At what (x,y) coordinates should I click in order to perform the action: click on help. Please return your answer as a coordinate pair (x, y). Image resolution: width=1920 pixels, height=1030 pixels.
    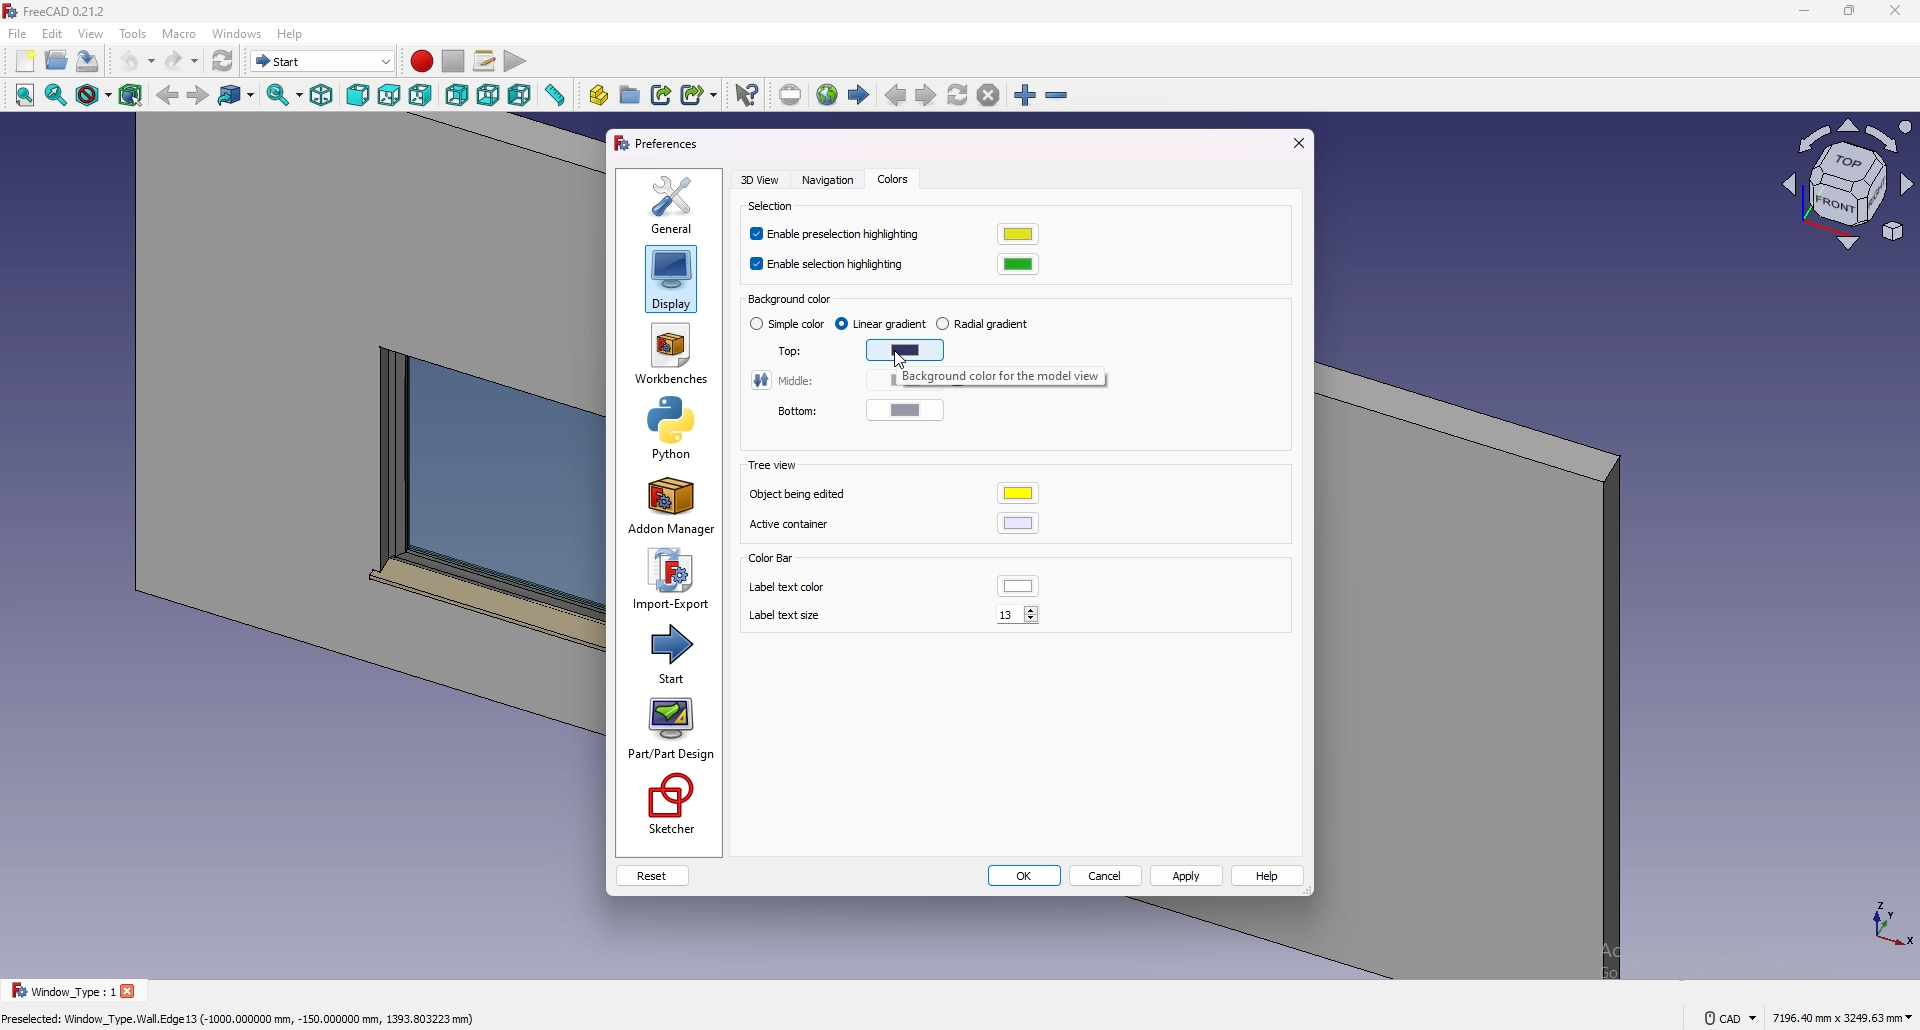
    Looking at the image, I should click on (1269, 876).